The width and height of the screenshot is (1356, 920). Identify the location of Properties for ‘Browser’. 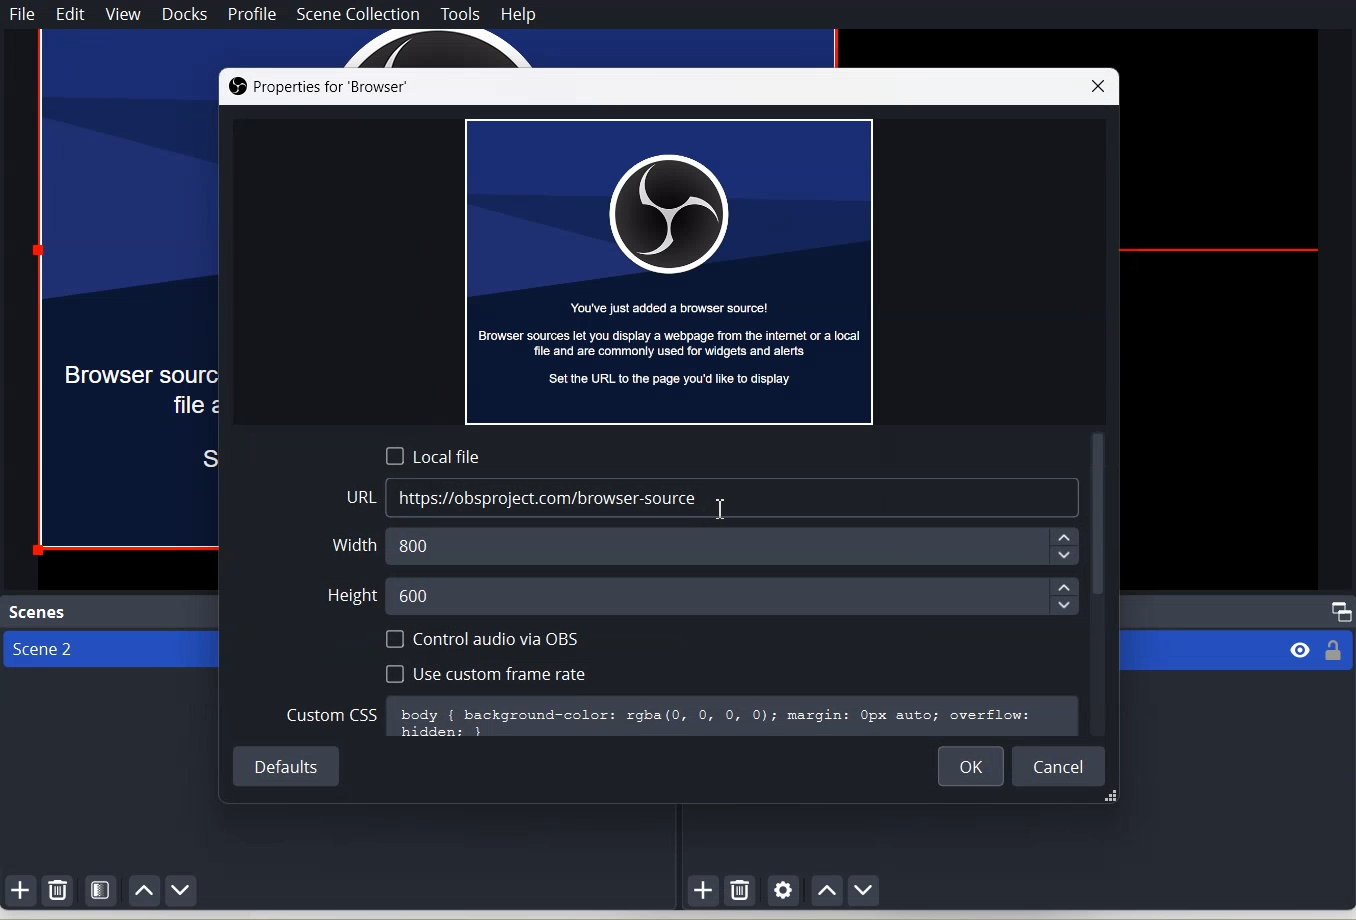
(324, 87).